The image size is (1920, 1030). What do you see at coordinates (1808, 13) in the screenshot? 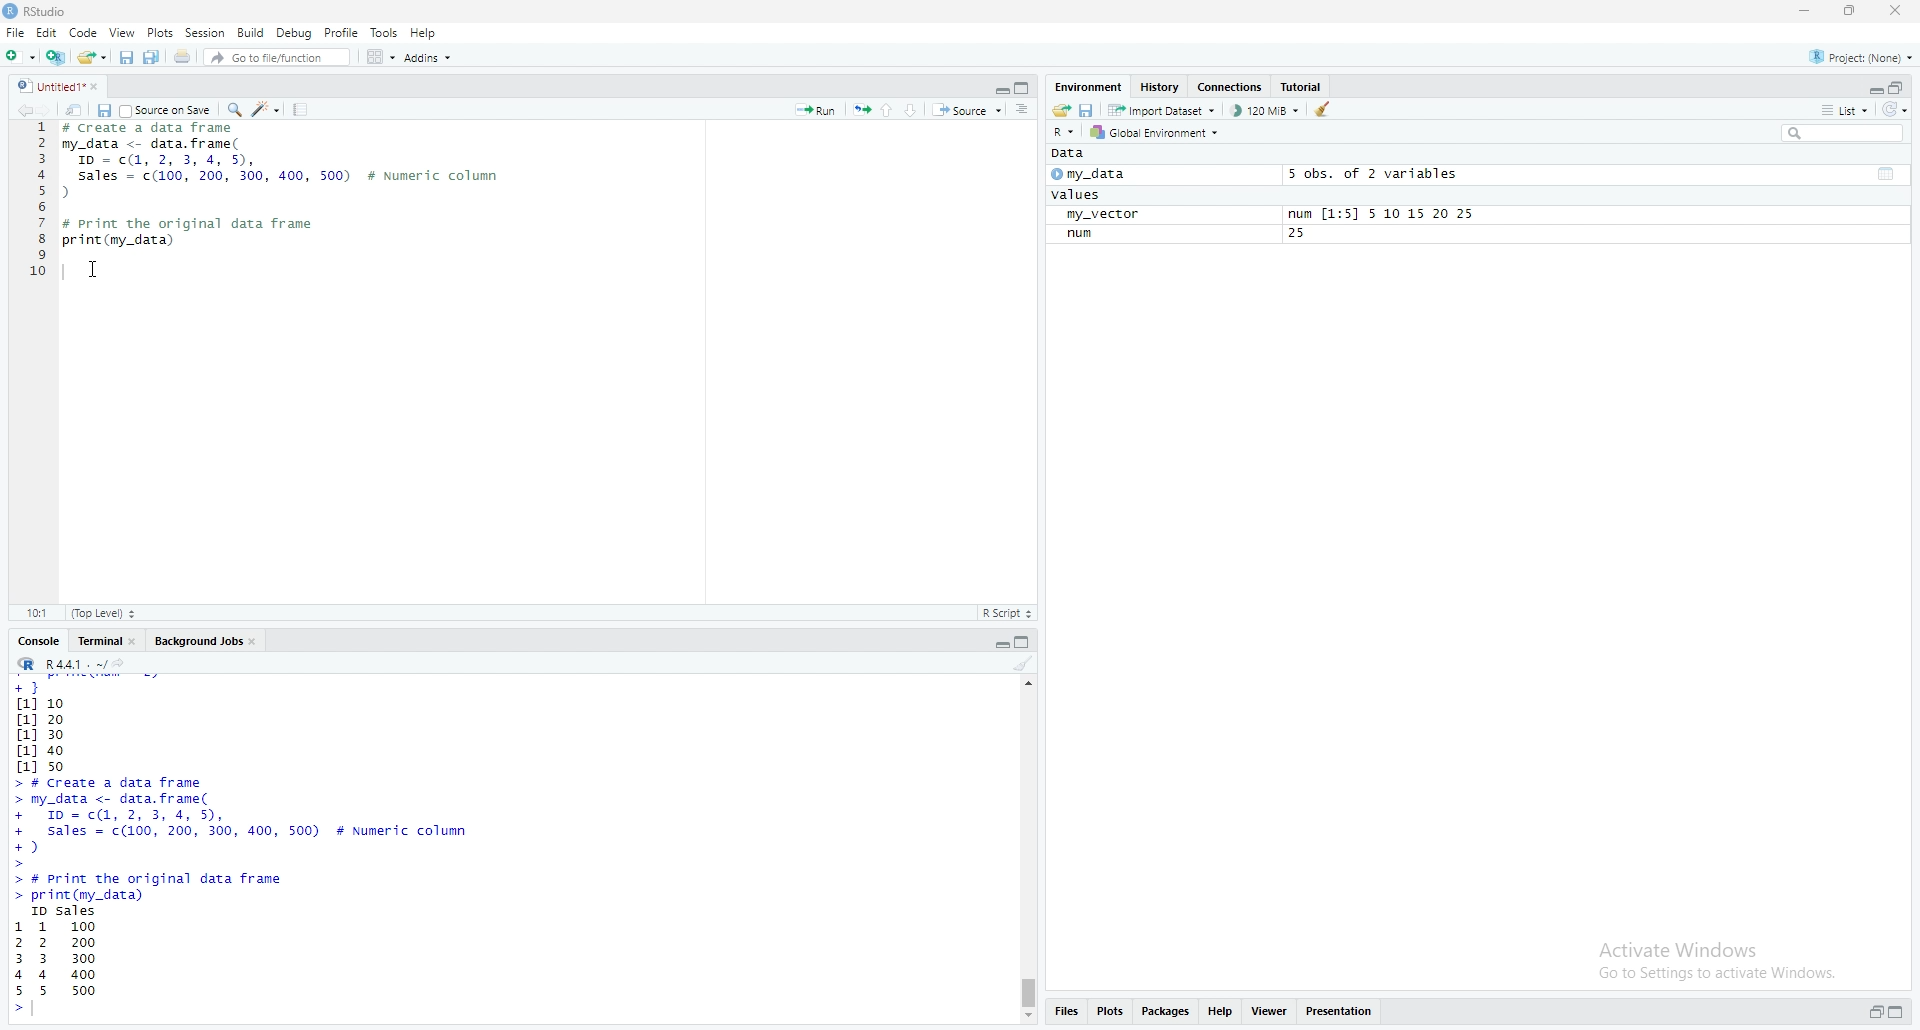
I see `minimize` at bounding box center [1808, 13].